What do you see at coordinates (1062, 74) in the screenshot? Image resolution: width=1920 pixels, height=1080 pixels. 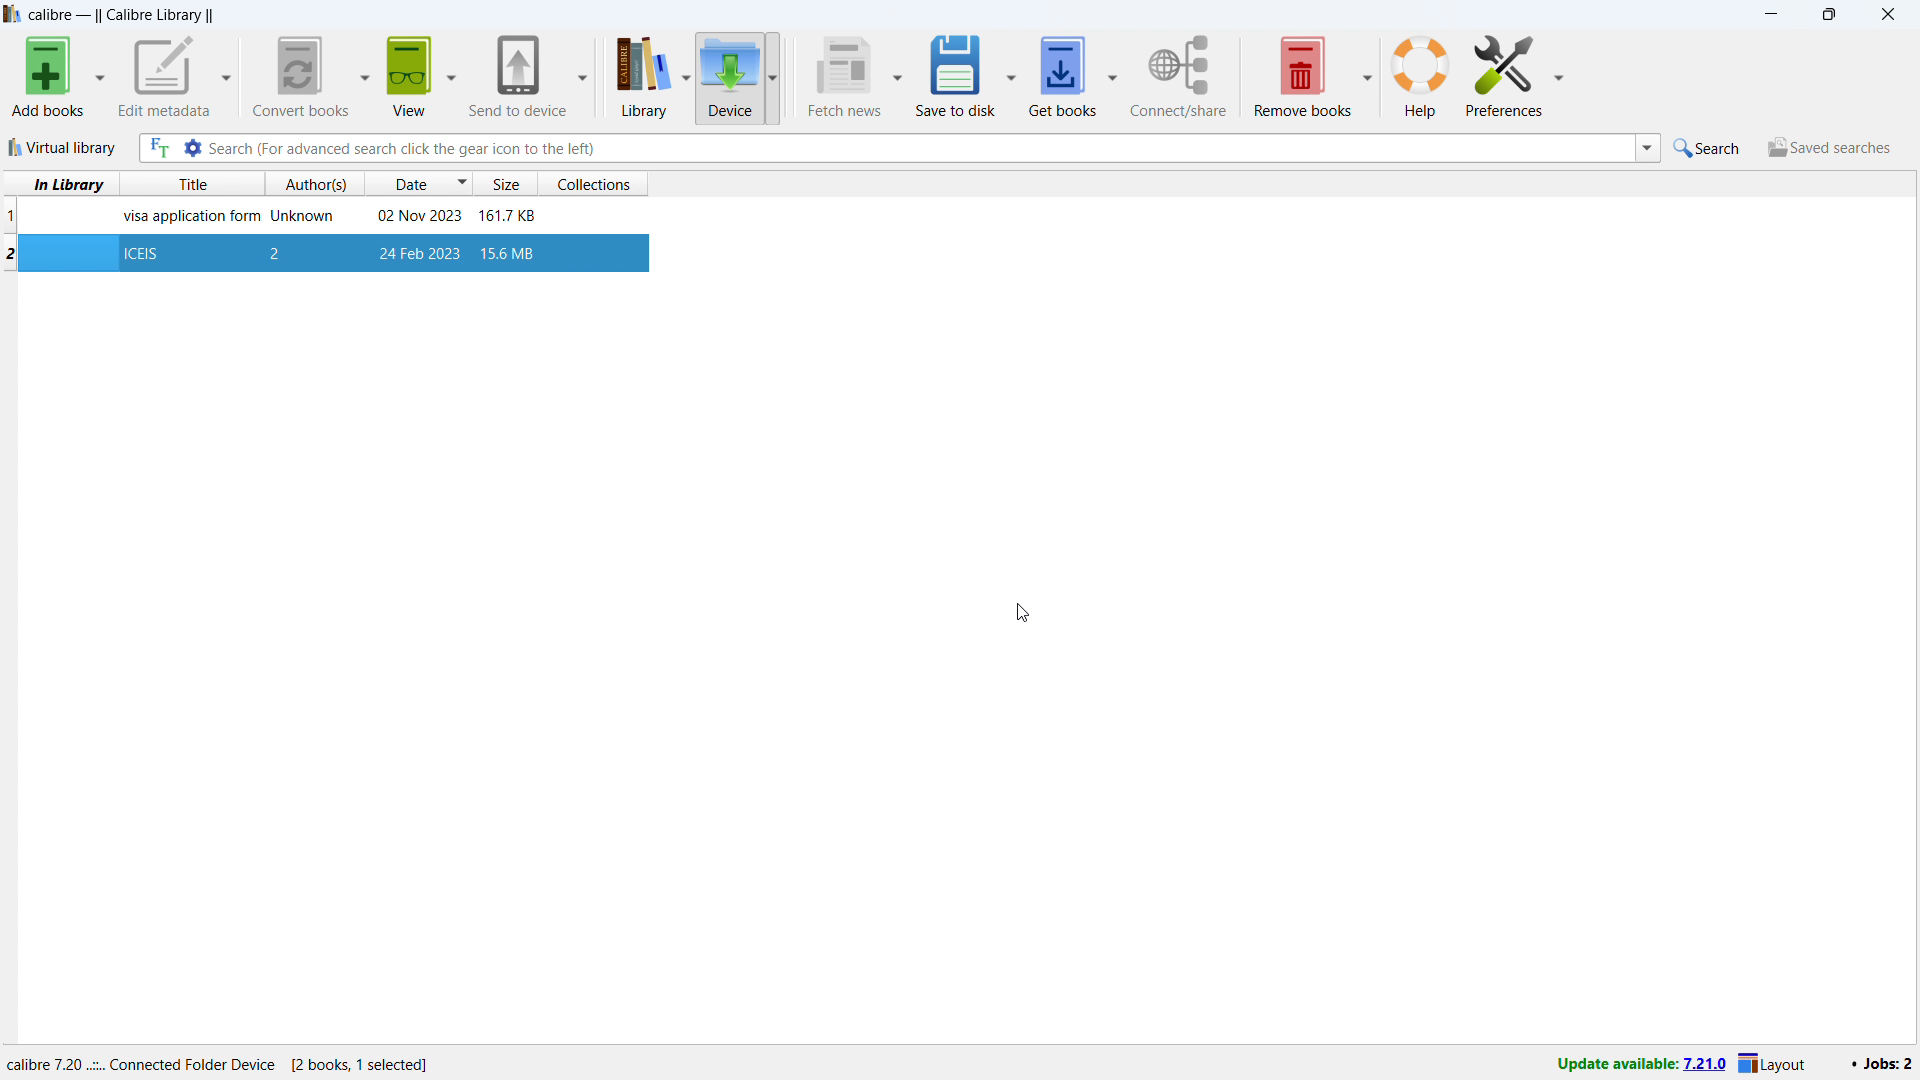 I see `get books` at bounding box center [1062, 74].